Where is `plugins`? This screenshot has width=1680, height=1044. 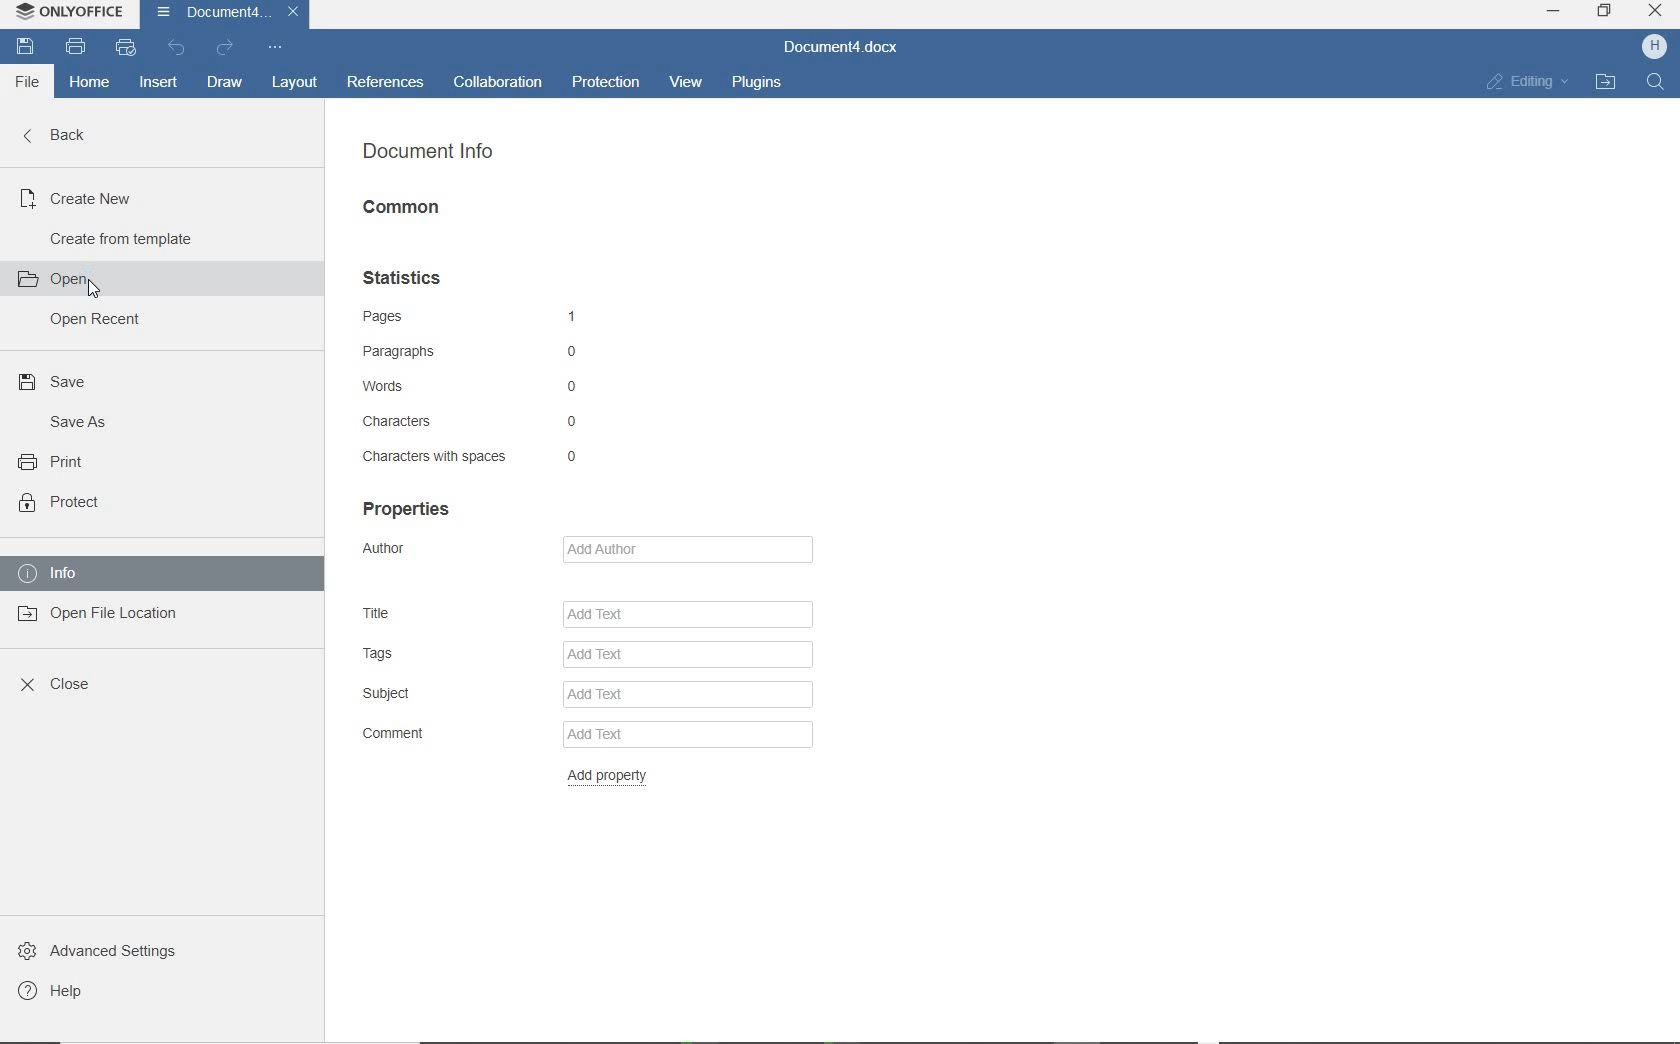 plugins is located at coordinates (755, 85).